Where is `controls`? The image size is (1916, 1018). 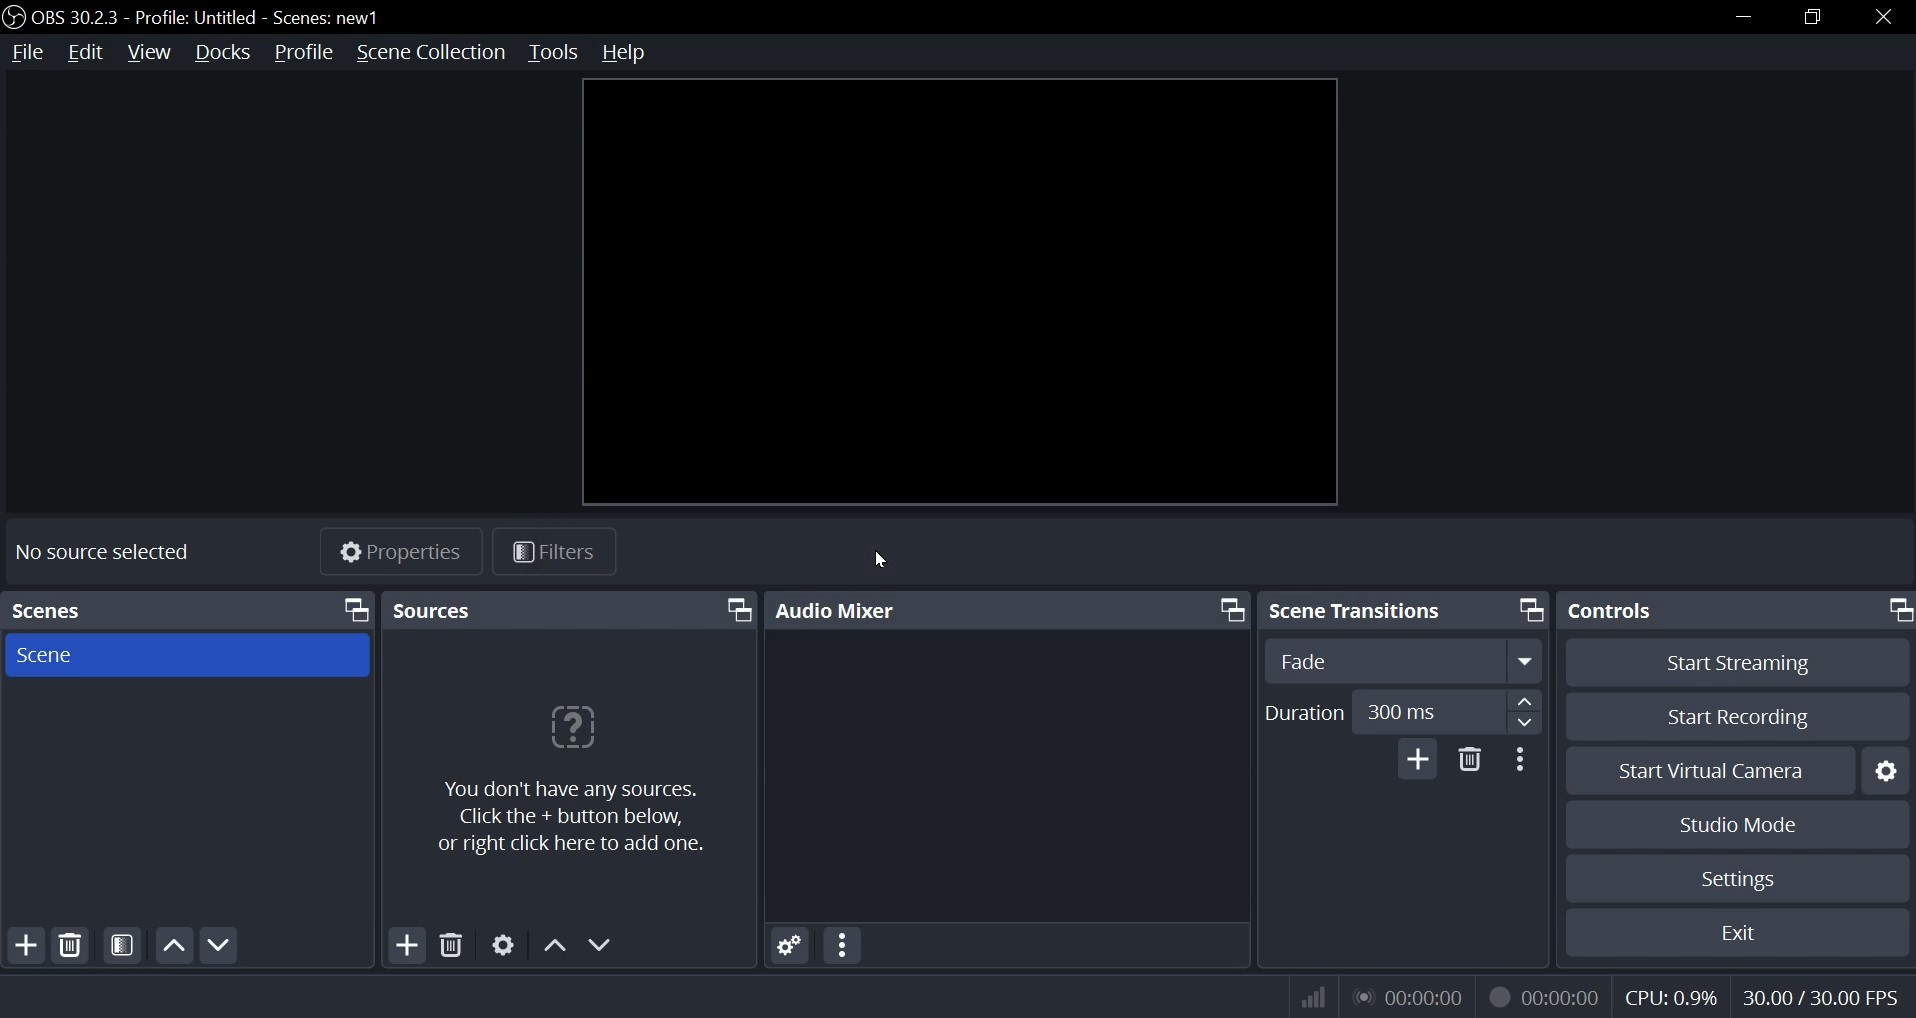 controls is located at coordinates (1618, 612).